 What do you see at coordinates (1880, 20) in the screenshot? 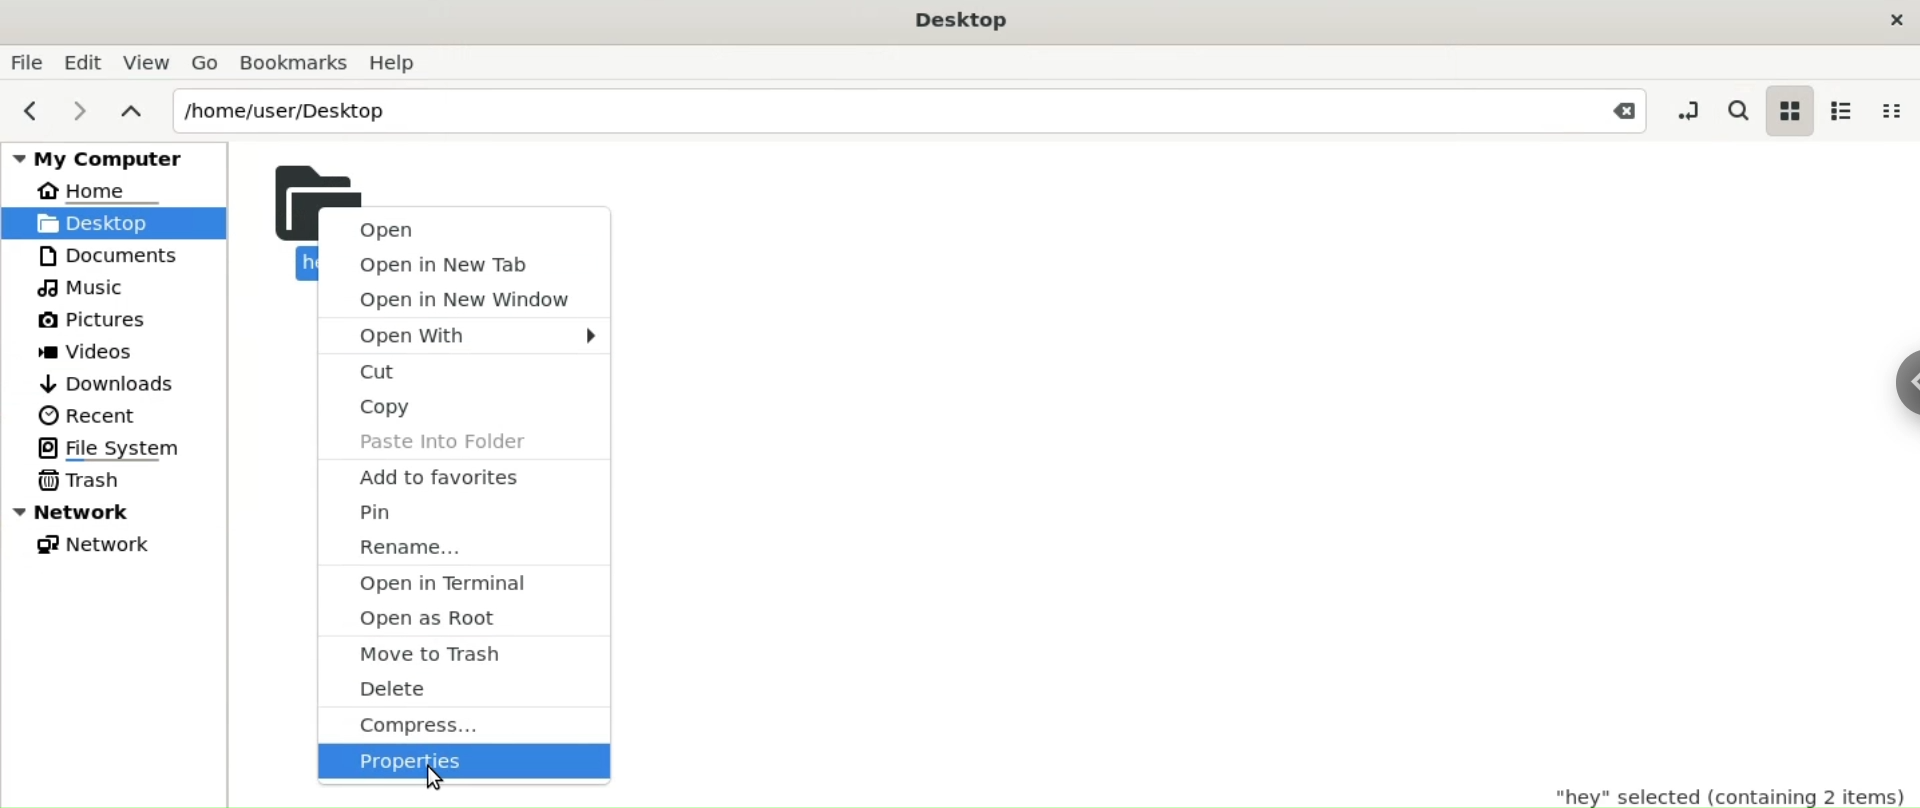
I see `Close` at bounding box center [1880, 20].